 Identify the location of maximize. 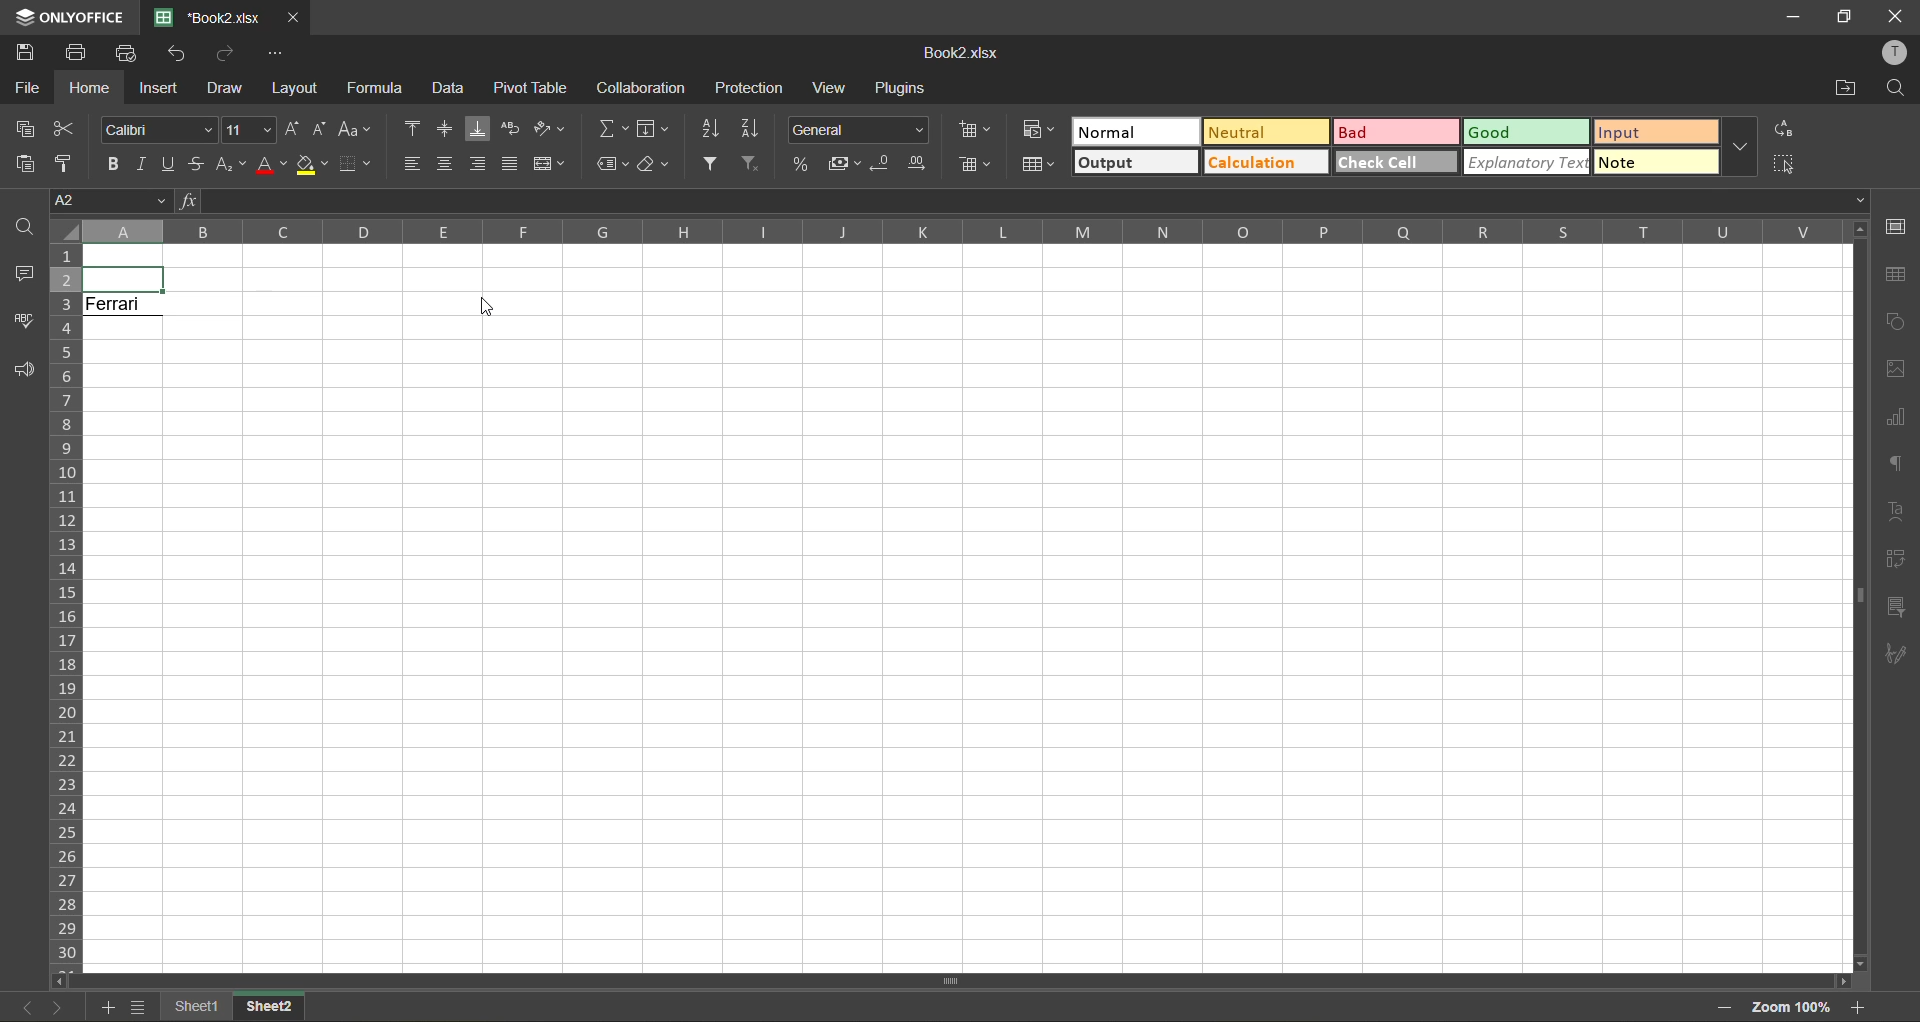
(1839, 17).